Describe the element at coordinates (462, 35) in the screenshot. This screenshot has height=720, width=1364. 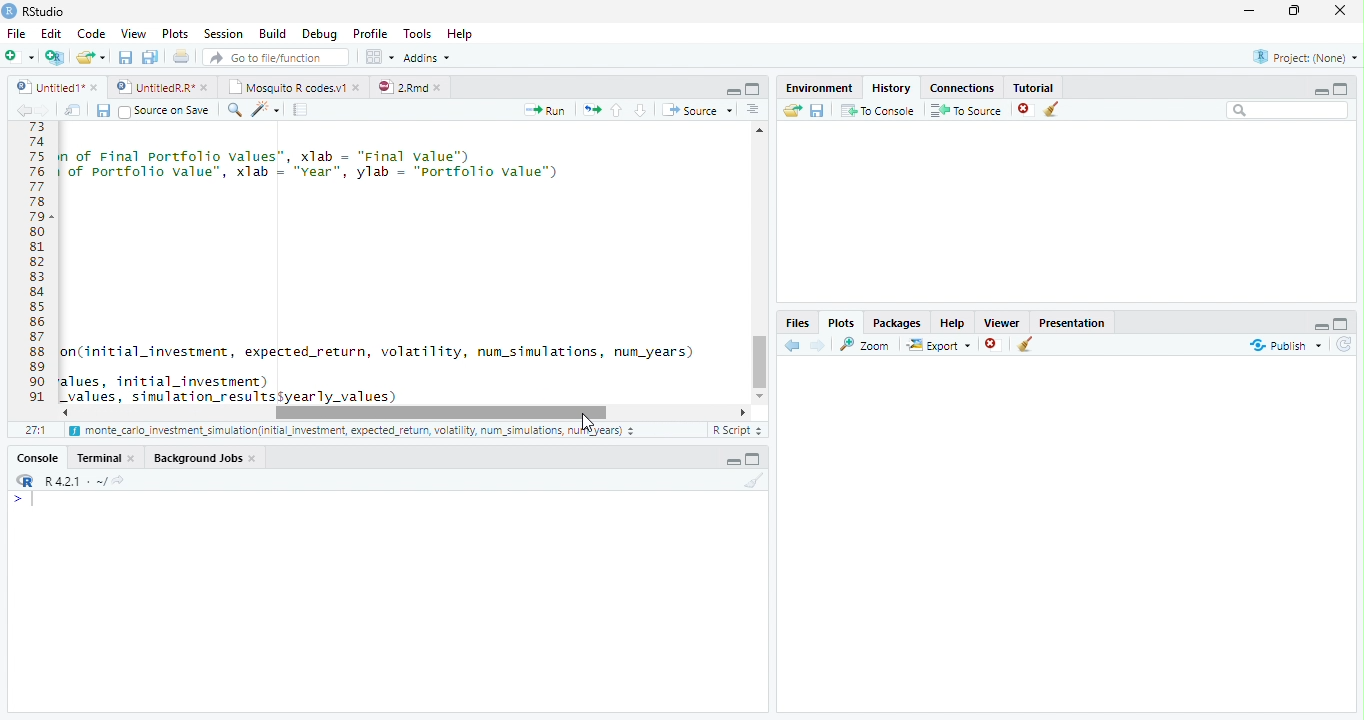
I see `Help` at that location.